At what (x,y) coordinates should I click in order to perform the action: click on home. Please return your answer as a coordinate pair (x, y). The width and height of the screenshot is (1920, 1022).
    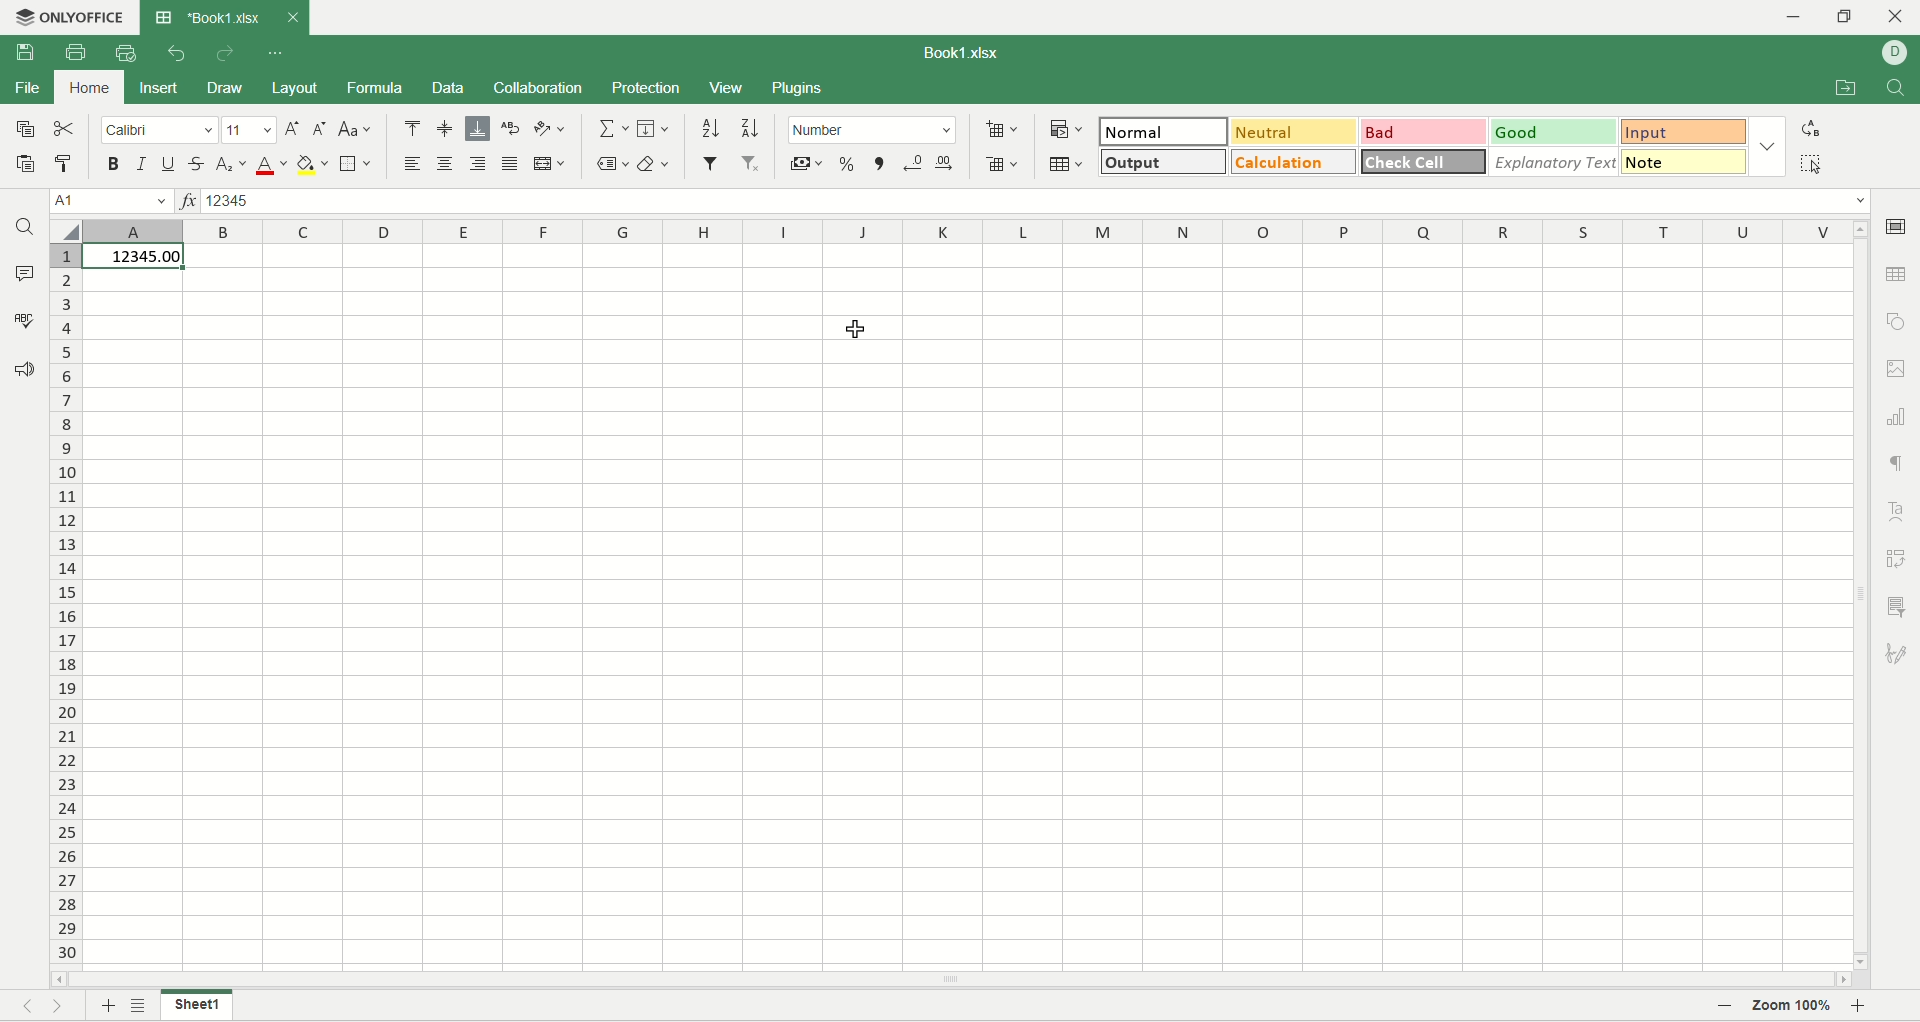
    Looking at the image, I should click on (87, 89).